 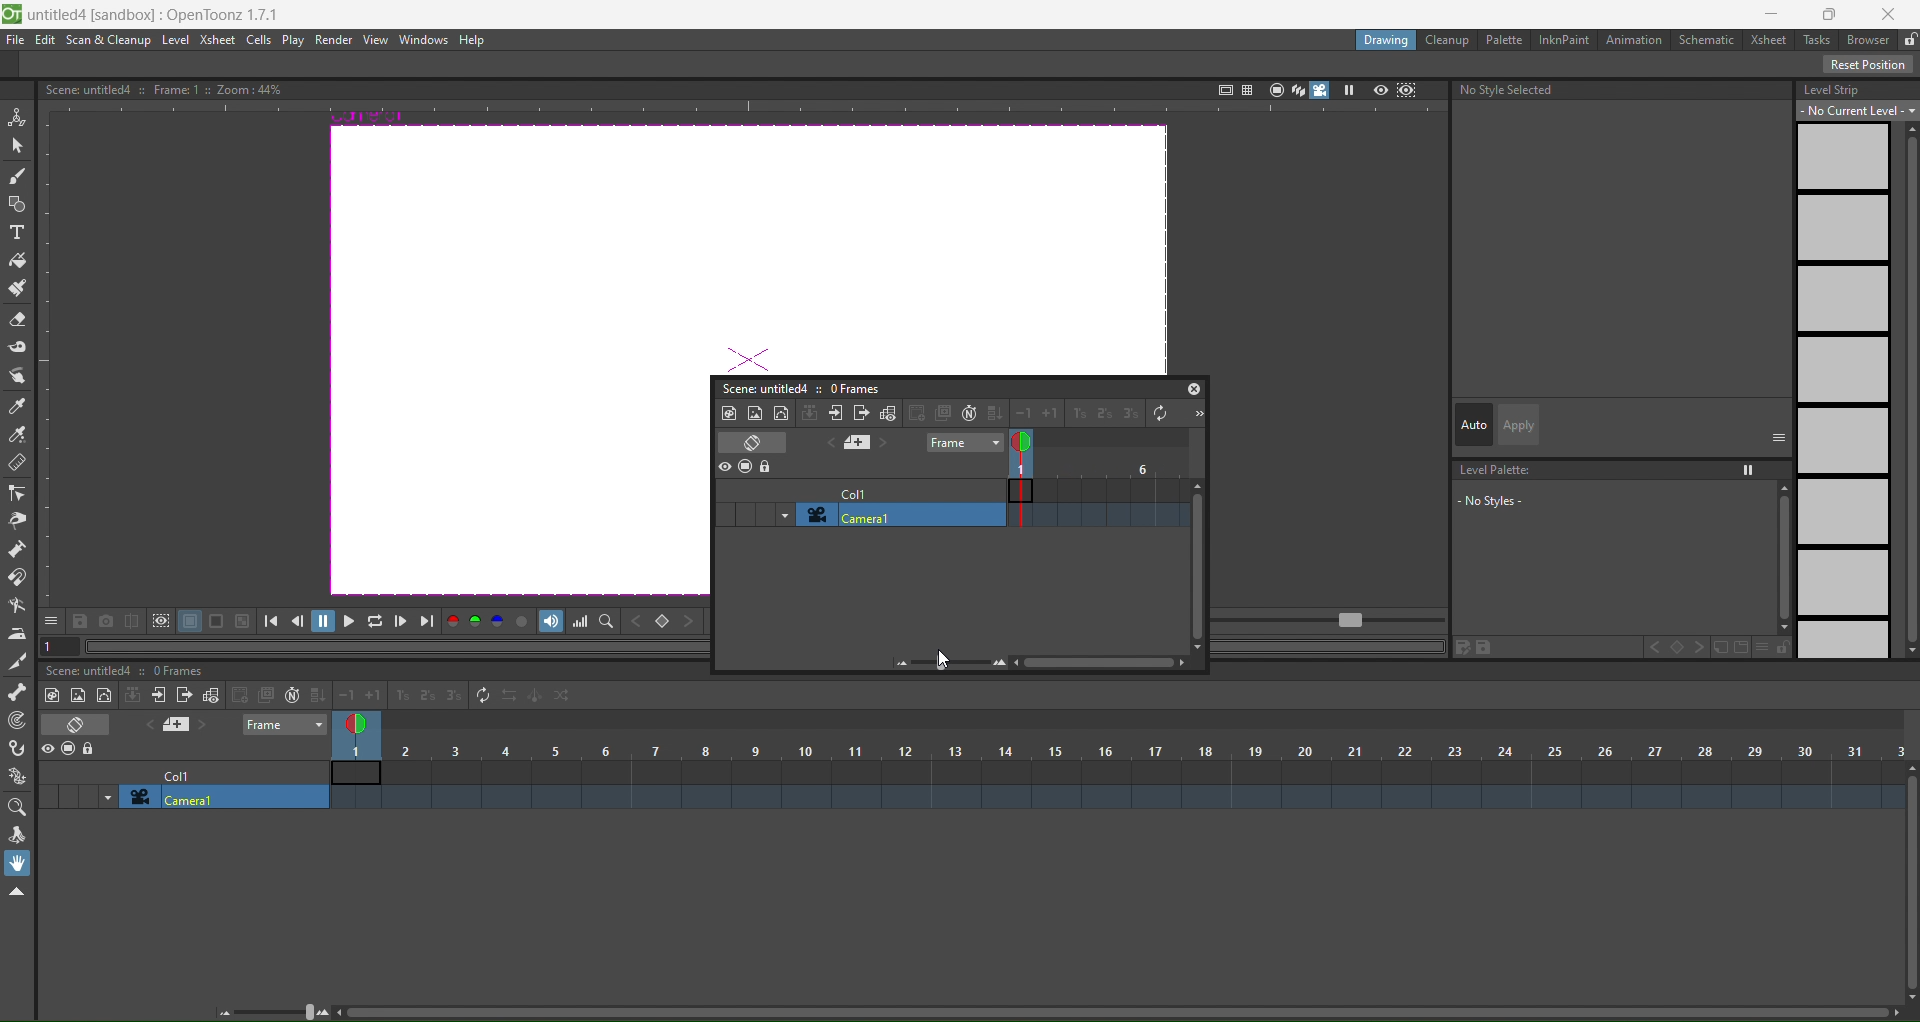 What do you see at coordinates (399, 693) in the screenshot?
I see `increasestep` at bounding box center [399, 693].